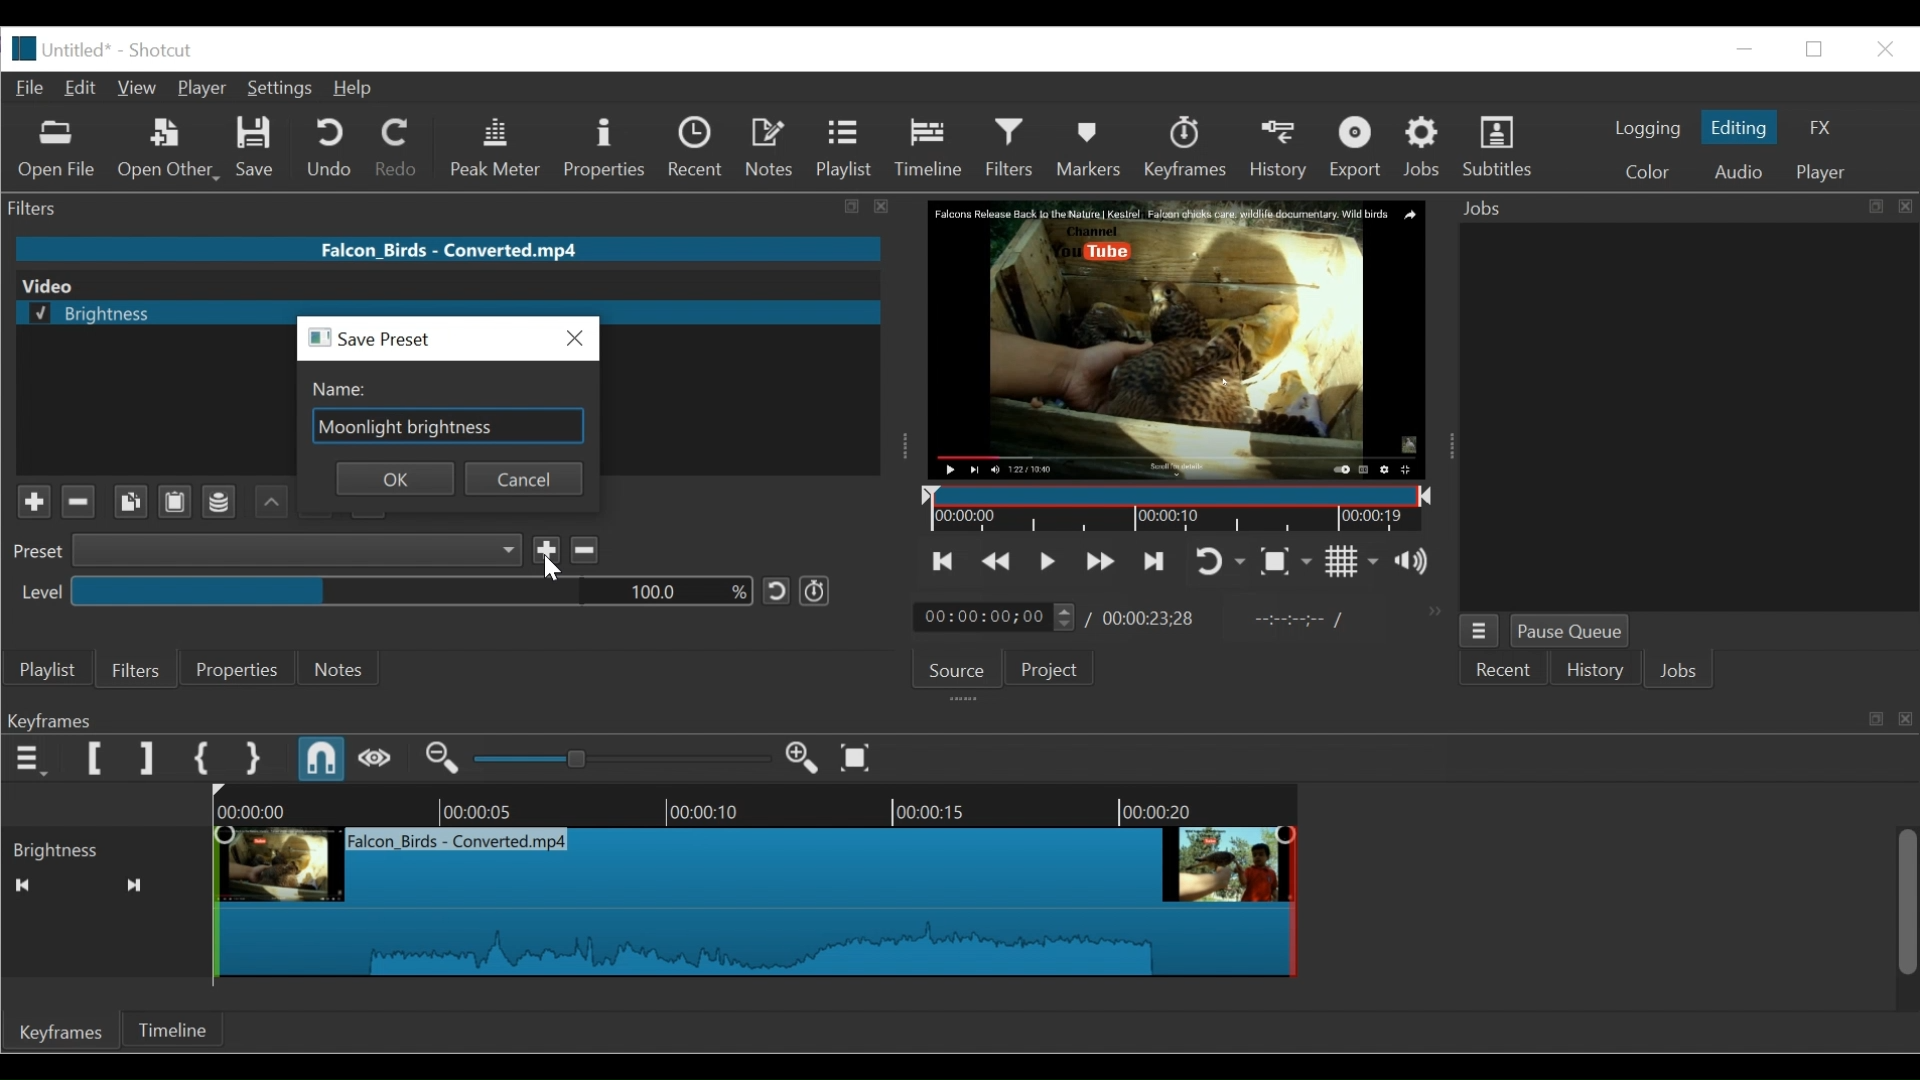  What do you see at coordinates (436, 285) in the screenshot?
I see `Video` at bounding box center [436, 285].